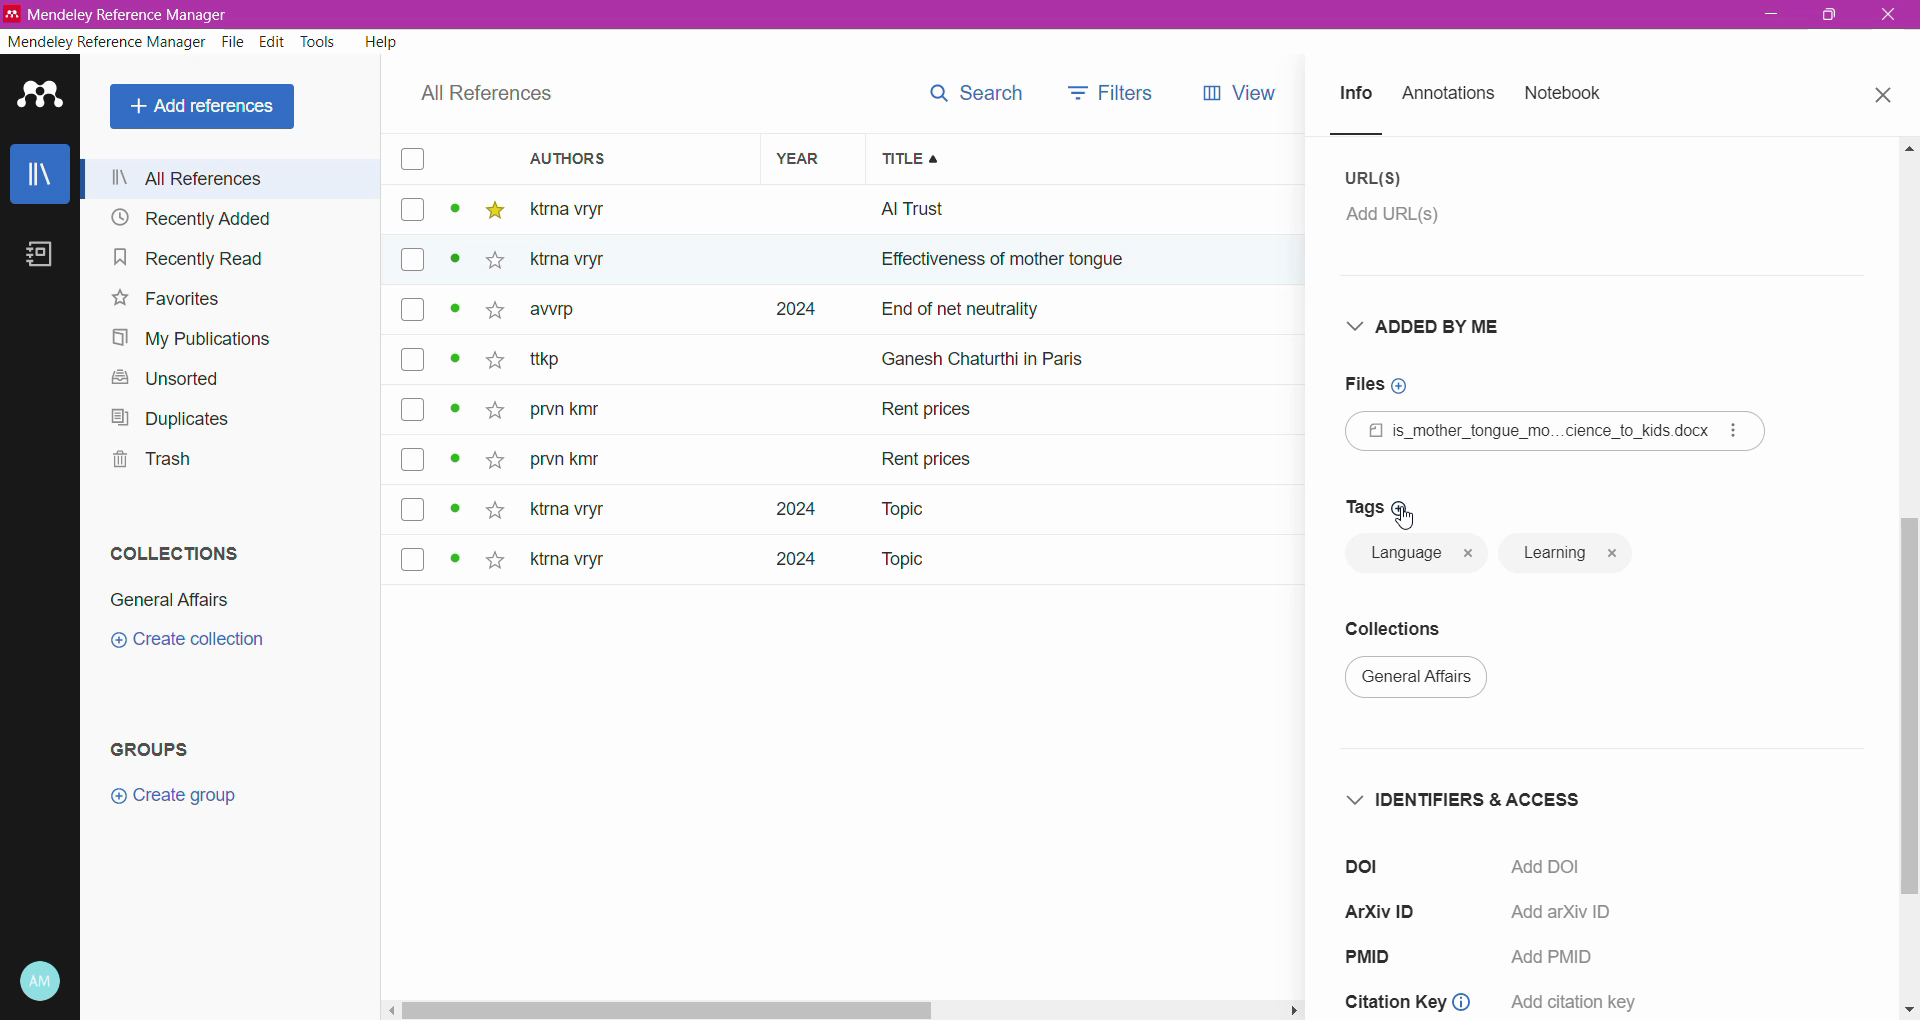 This screenshot has height=1020, width=1920. Describe the element at coordinates (930, 413) in the screenshot. I see `Rent prices` at that location.